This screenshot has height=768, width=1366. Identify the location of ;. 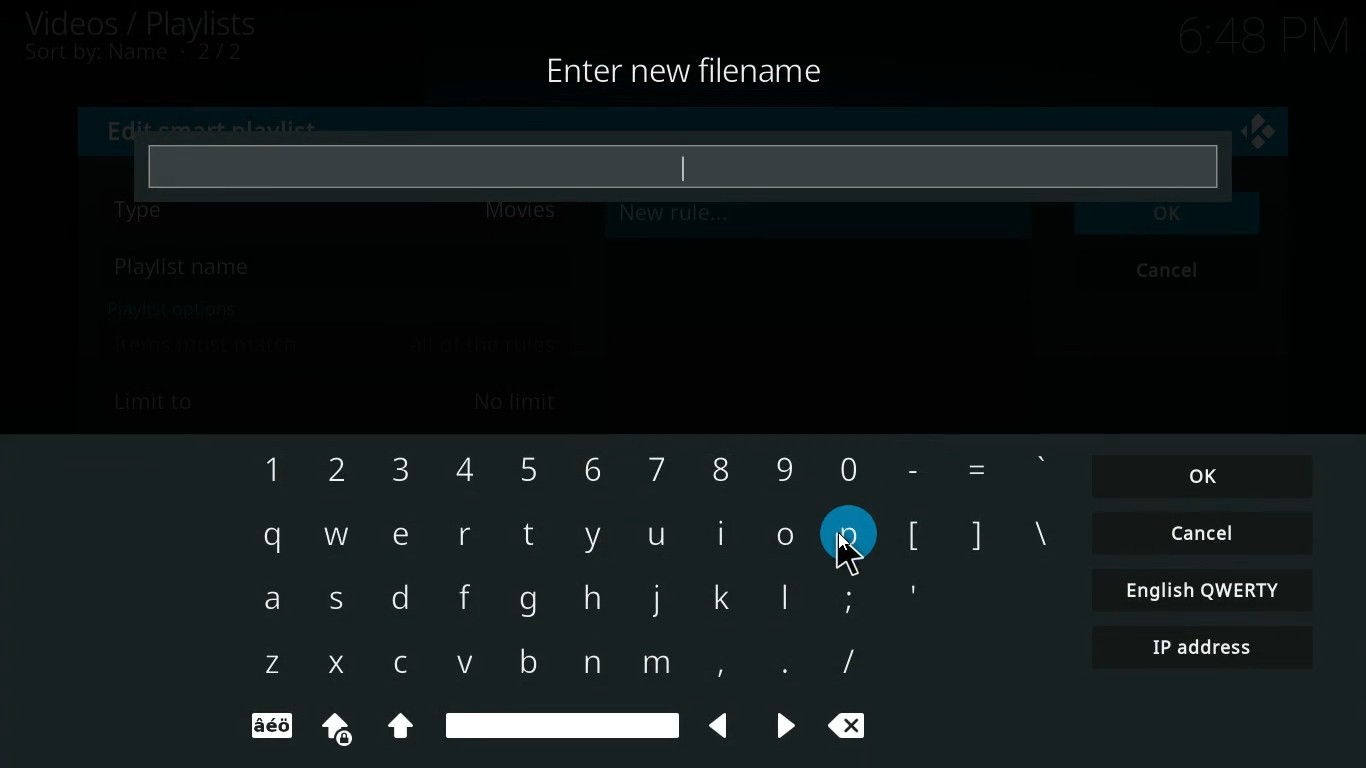
(847, 597).